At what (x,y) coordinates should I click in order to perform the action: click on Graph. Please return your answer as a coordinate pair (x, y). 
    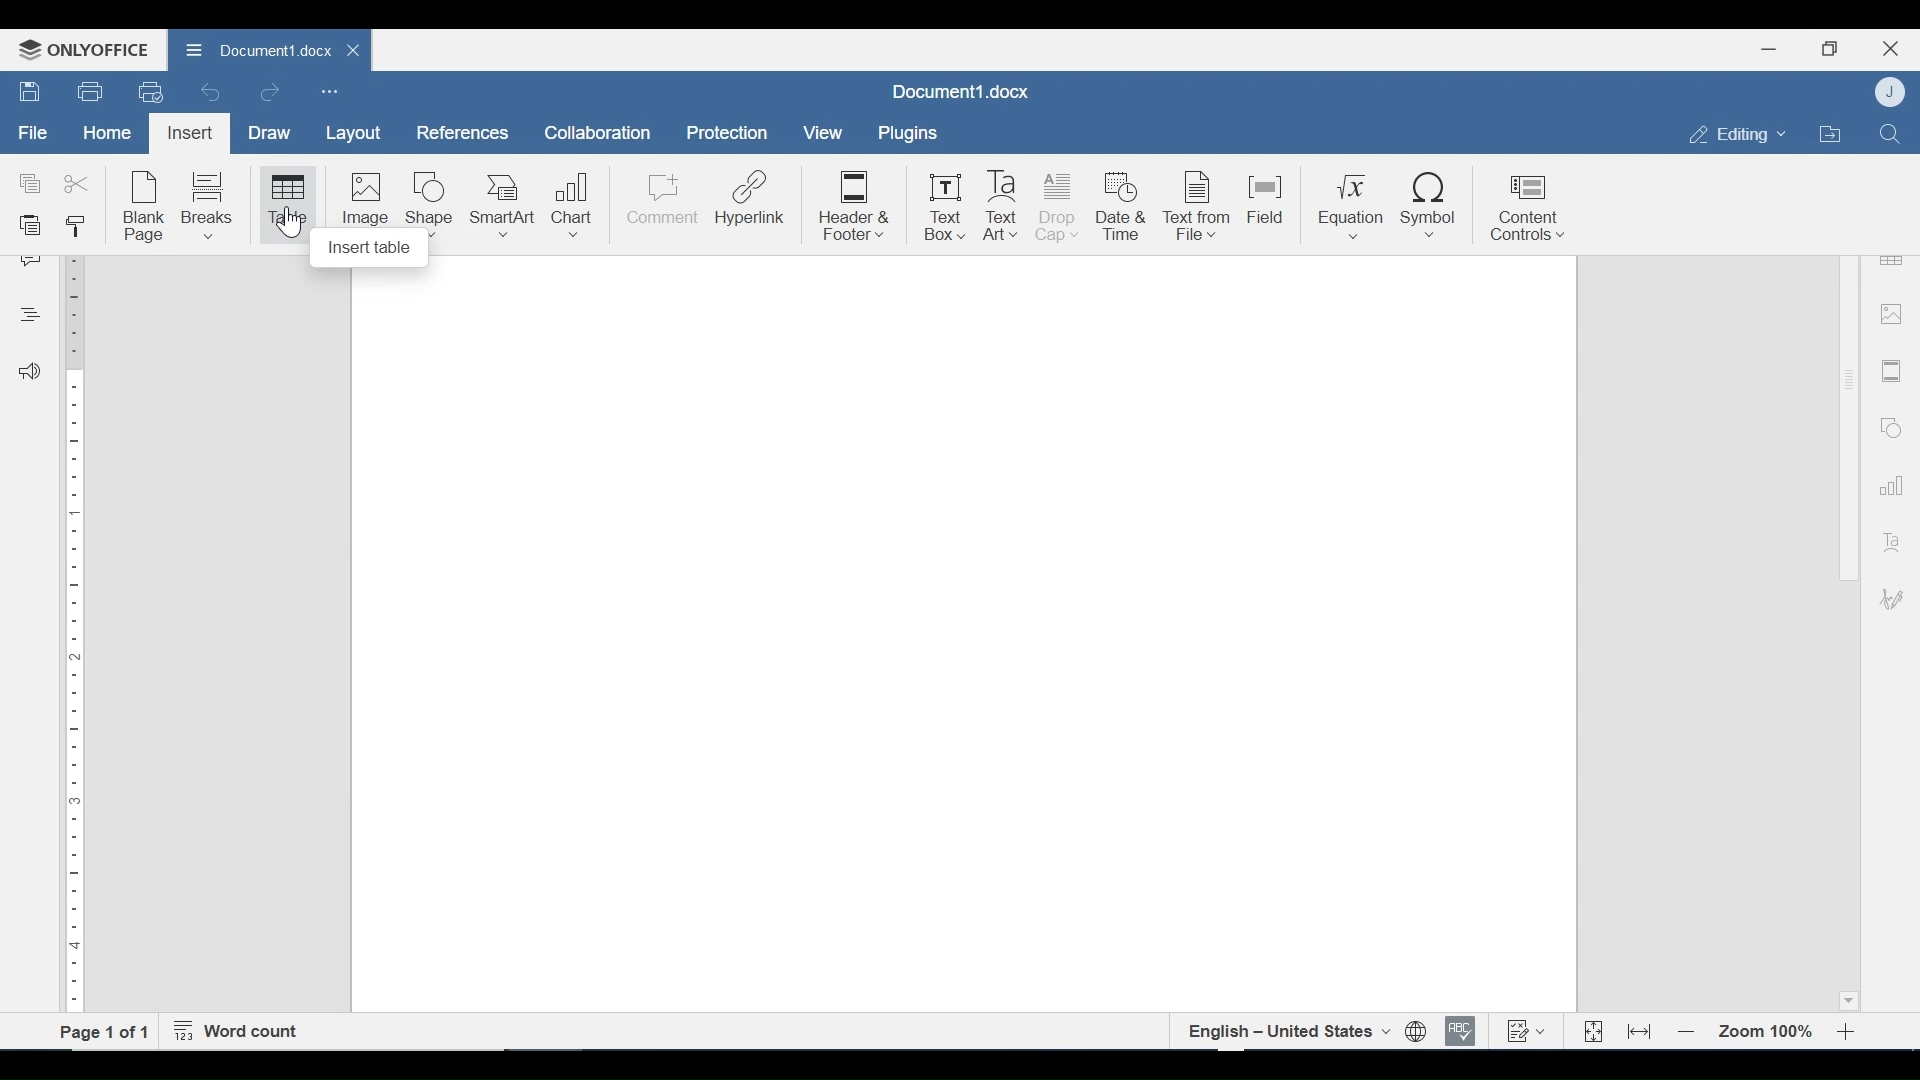
    Looking at the image, I should click on (1887, 483).